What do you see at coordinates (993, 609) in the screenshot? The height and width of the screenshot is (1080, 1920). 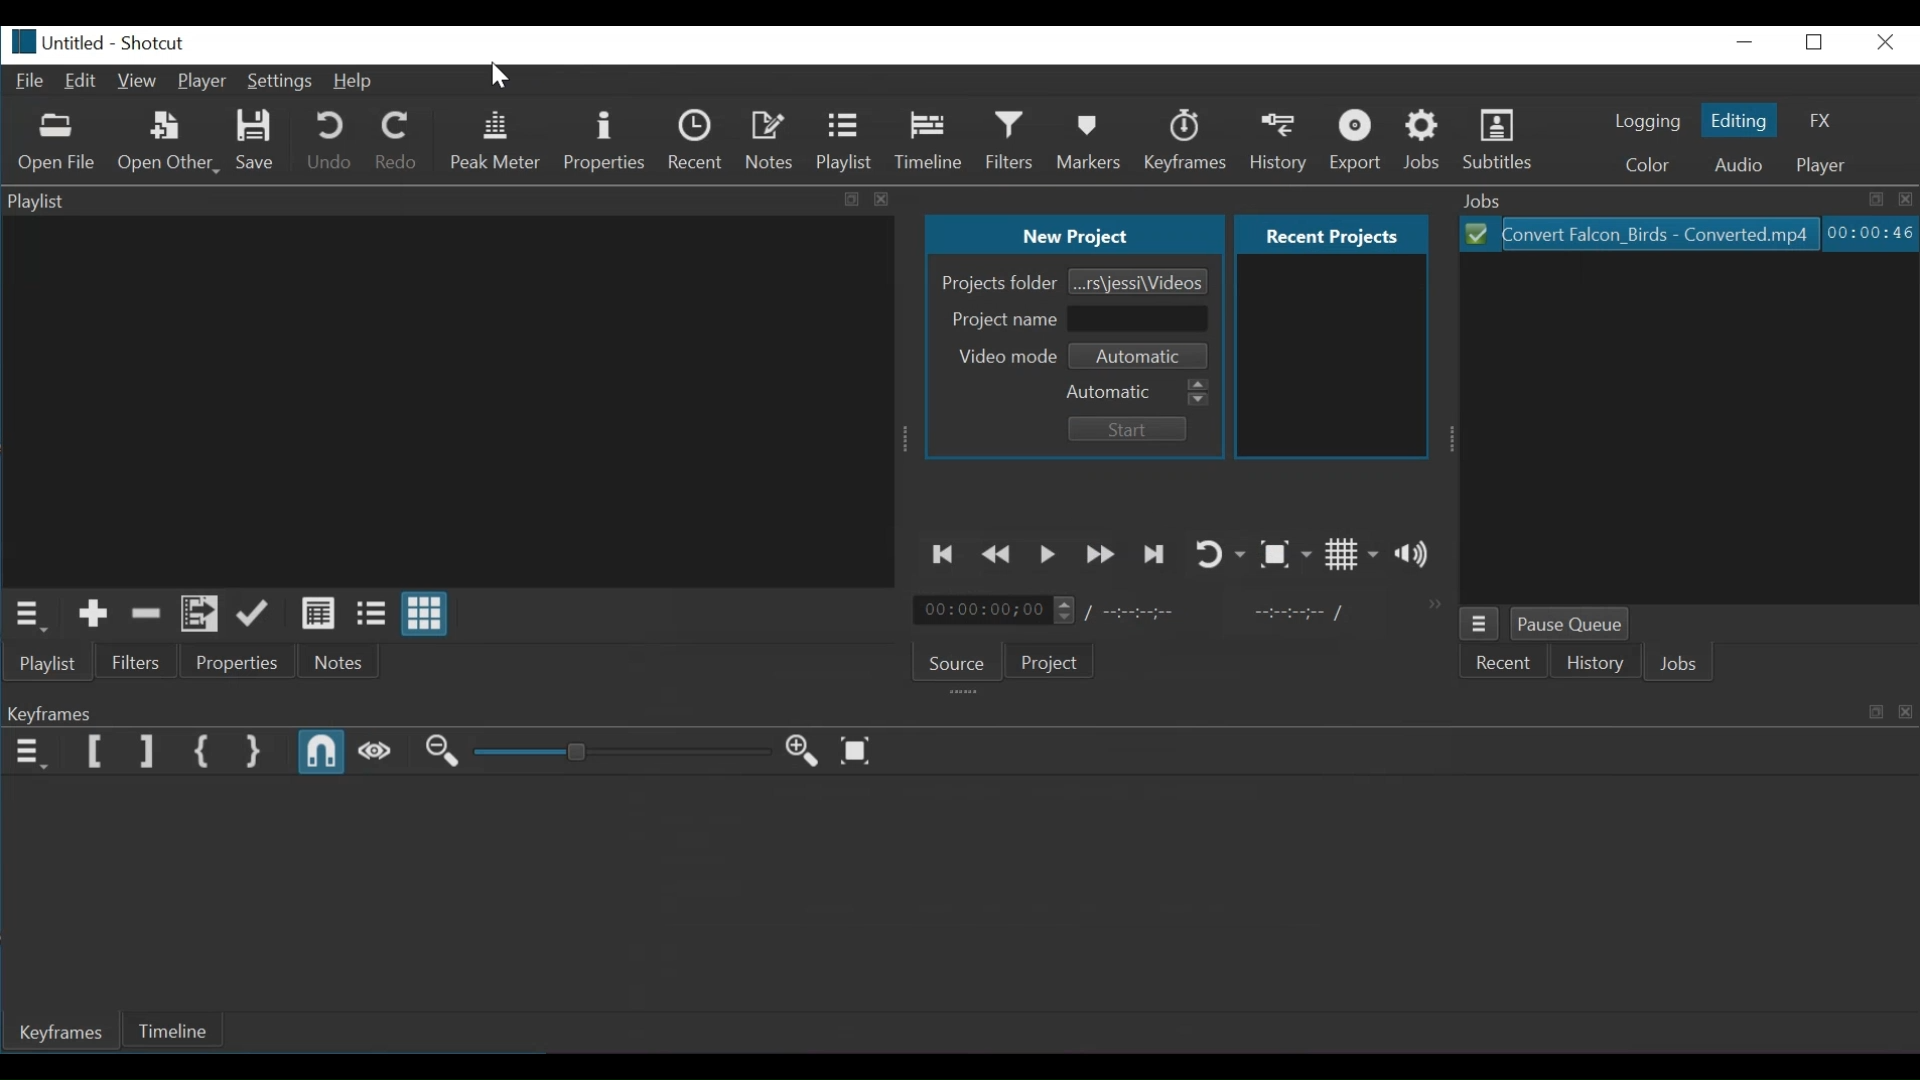 I see `00:00:00:00(Current position)` at bounding box center [993, 609].